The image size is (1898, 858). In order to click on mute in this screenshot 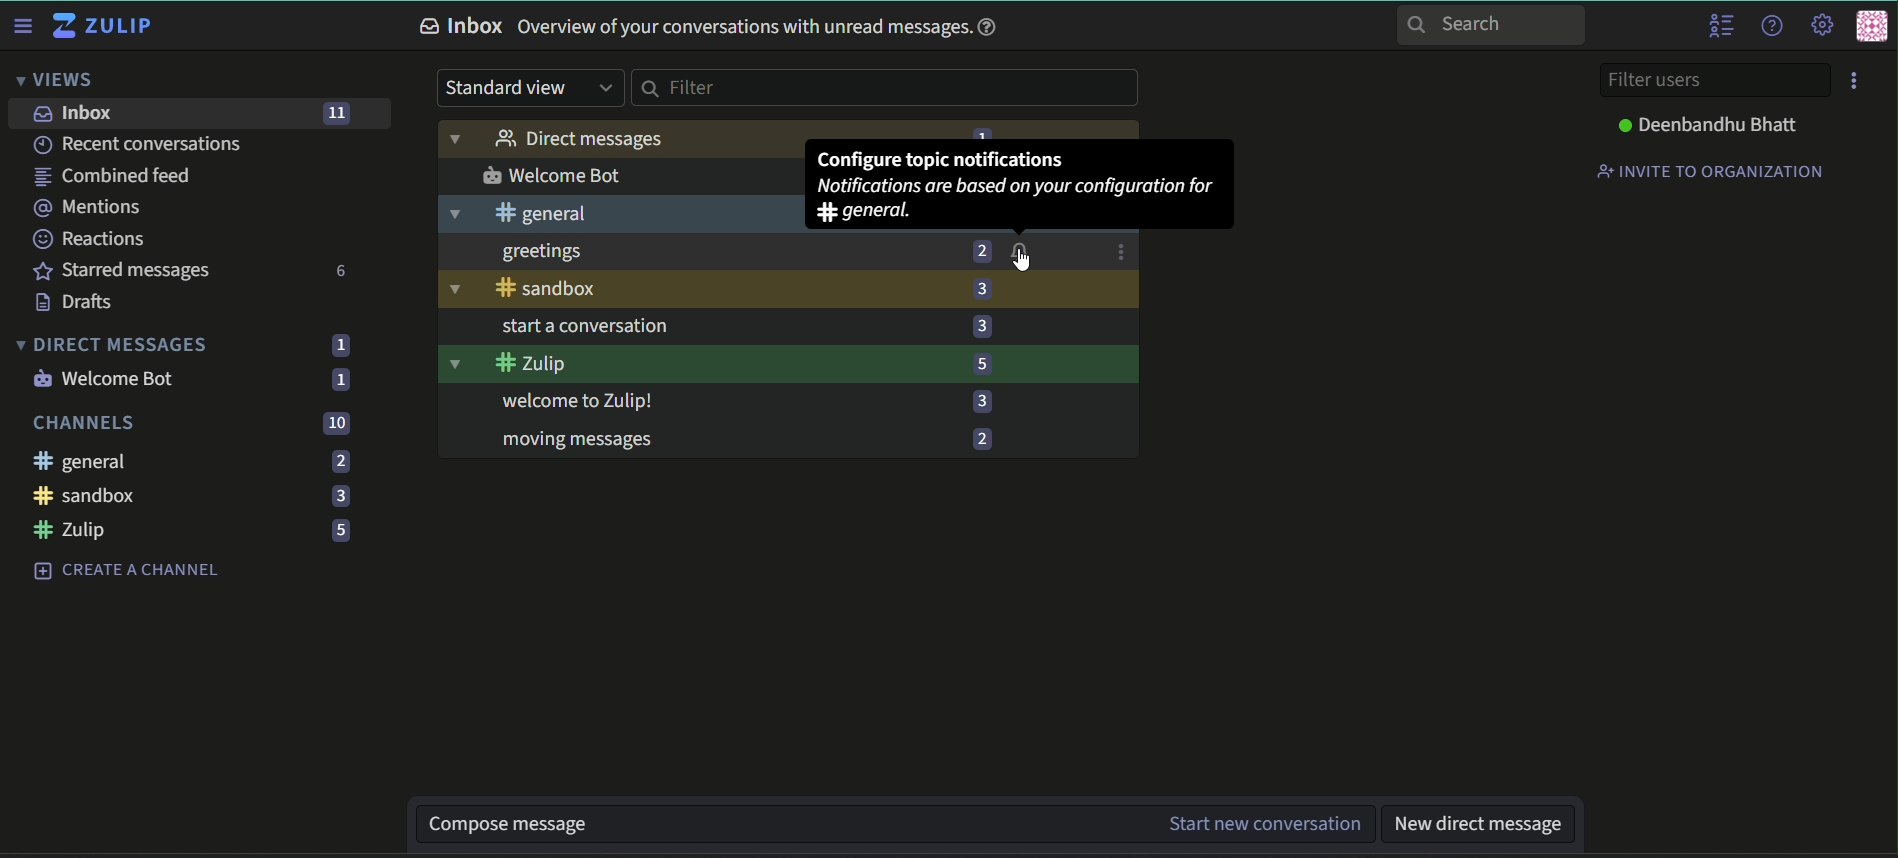, I will do `click(1019, 251)`.